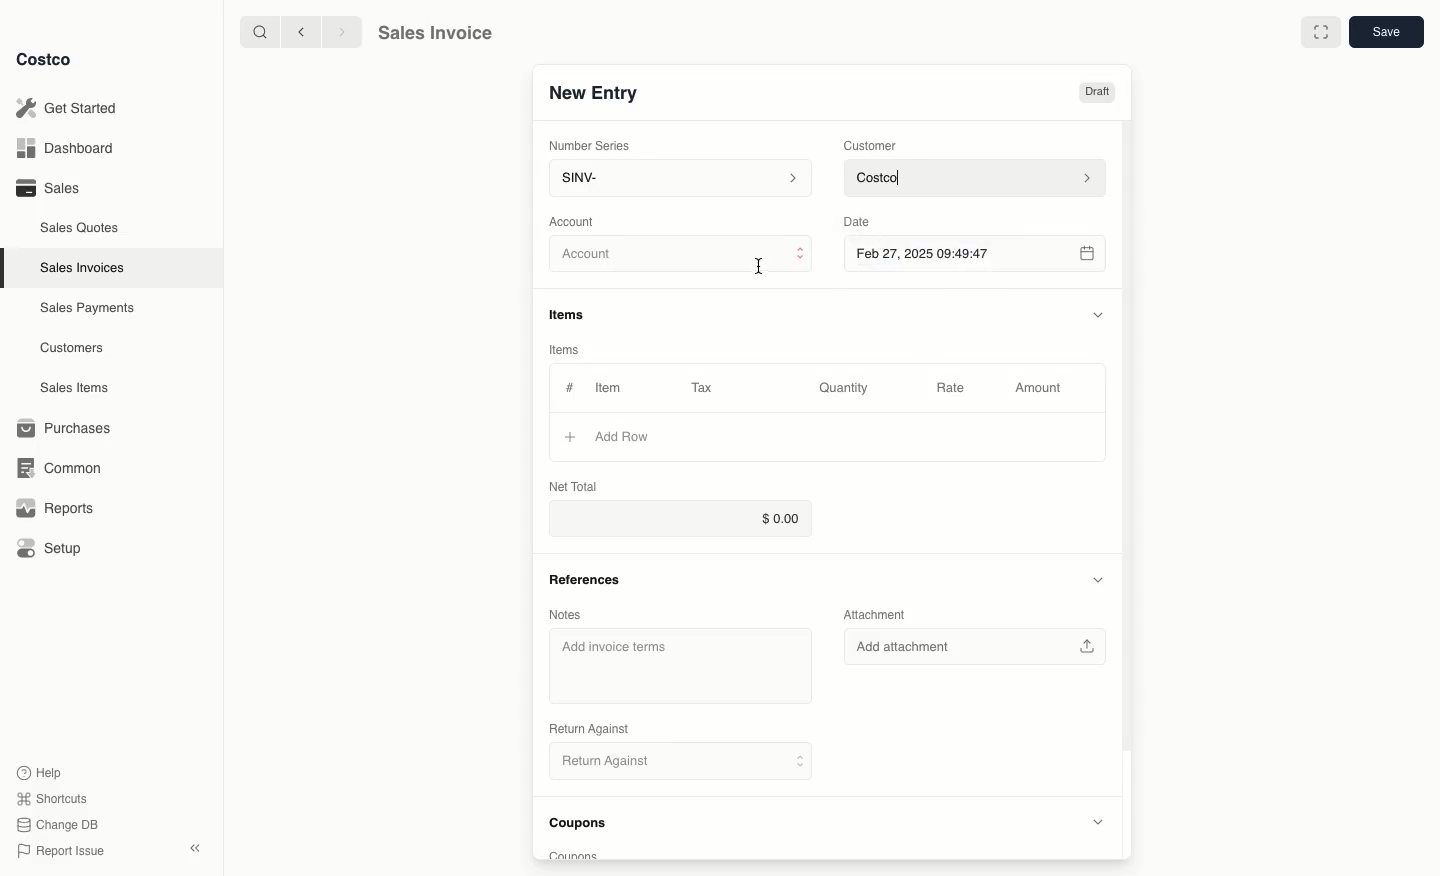 The image size is (1440, 876). Describe the element at coordinates (974, 253) in the screenshot. I see `Feb 27, 2025 09:49:47` at that location.